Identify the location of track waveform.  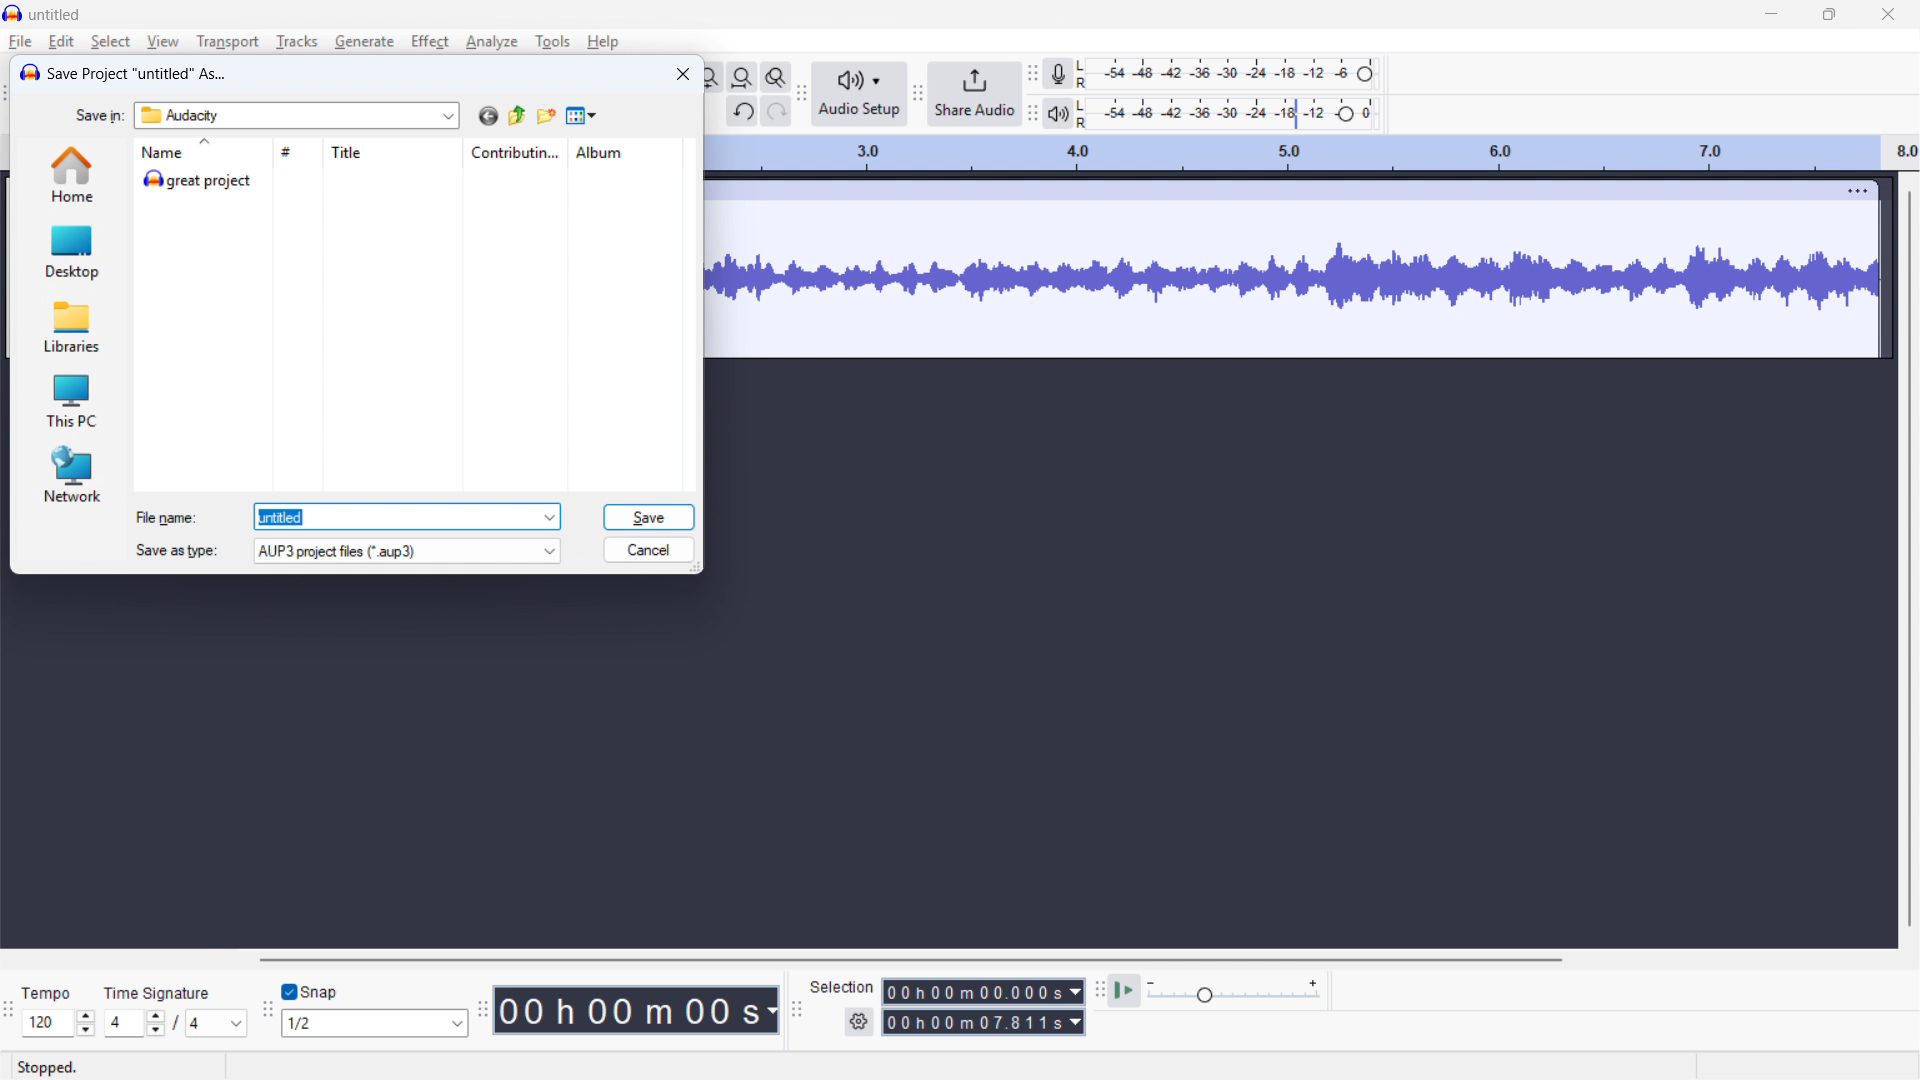
(1294, 278).